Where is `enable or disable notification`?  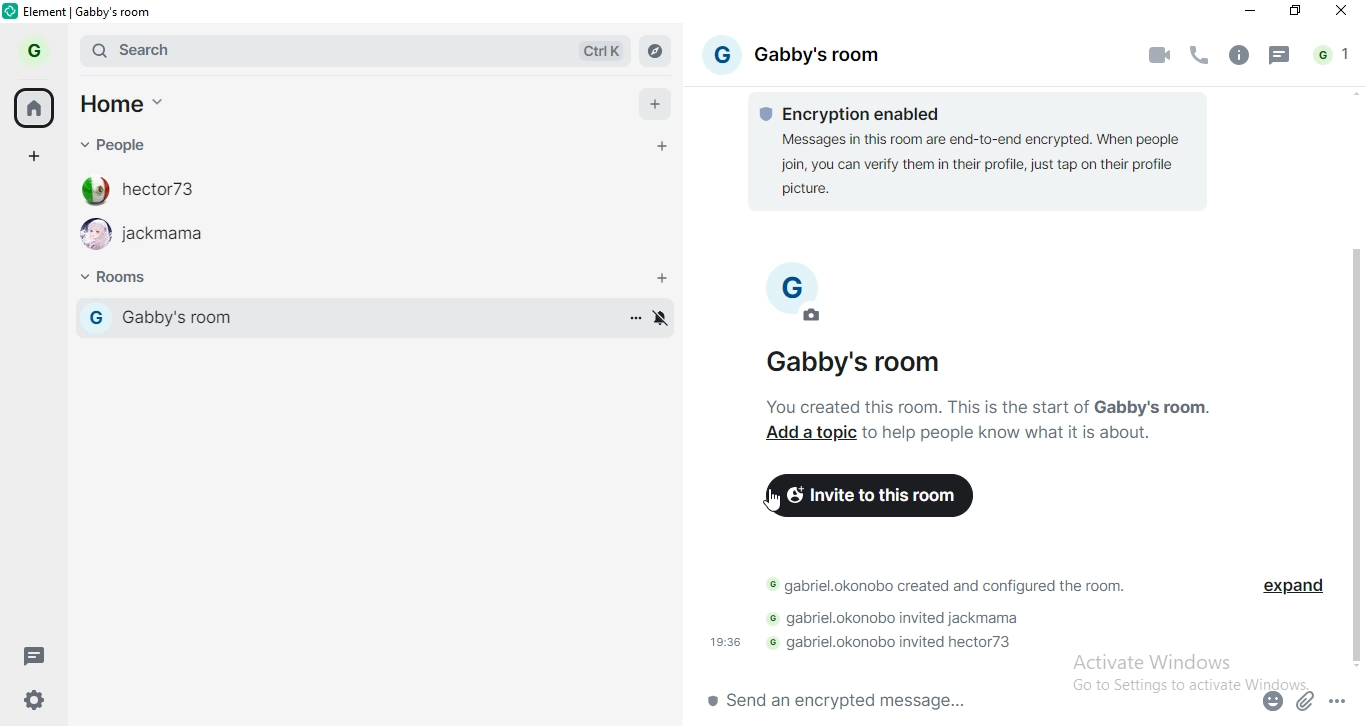 enable or disable notification is located at coordinates (662, 321).